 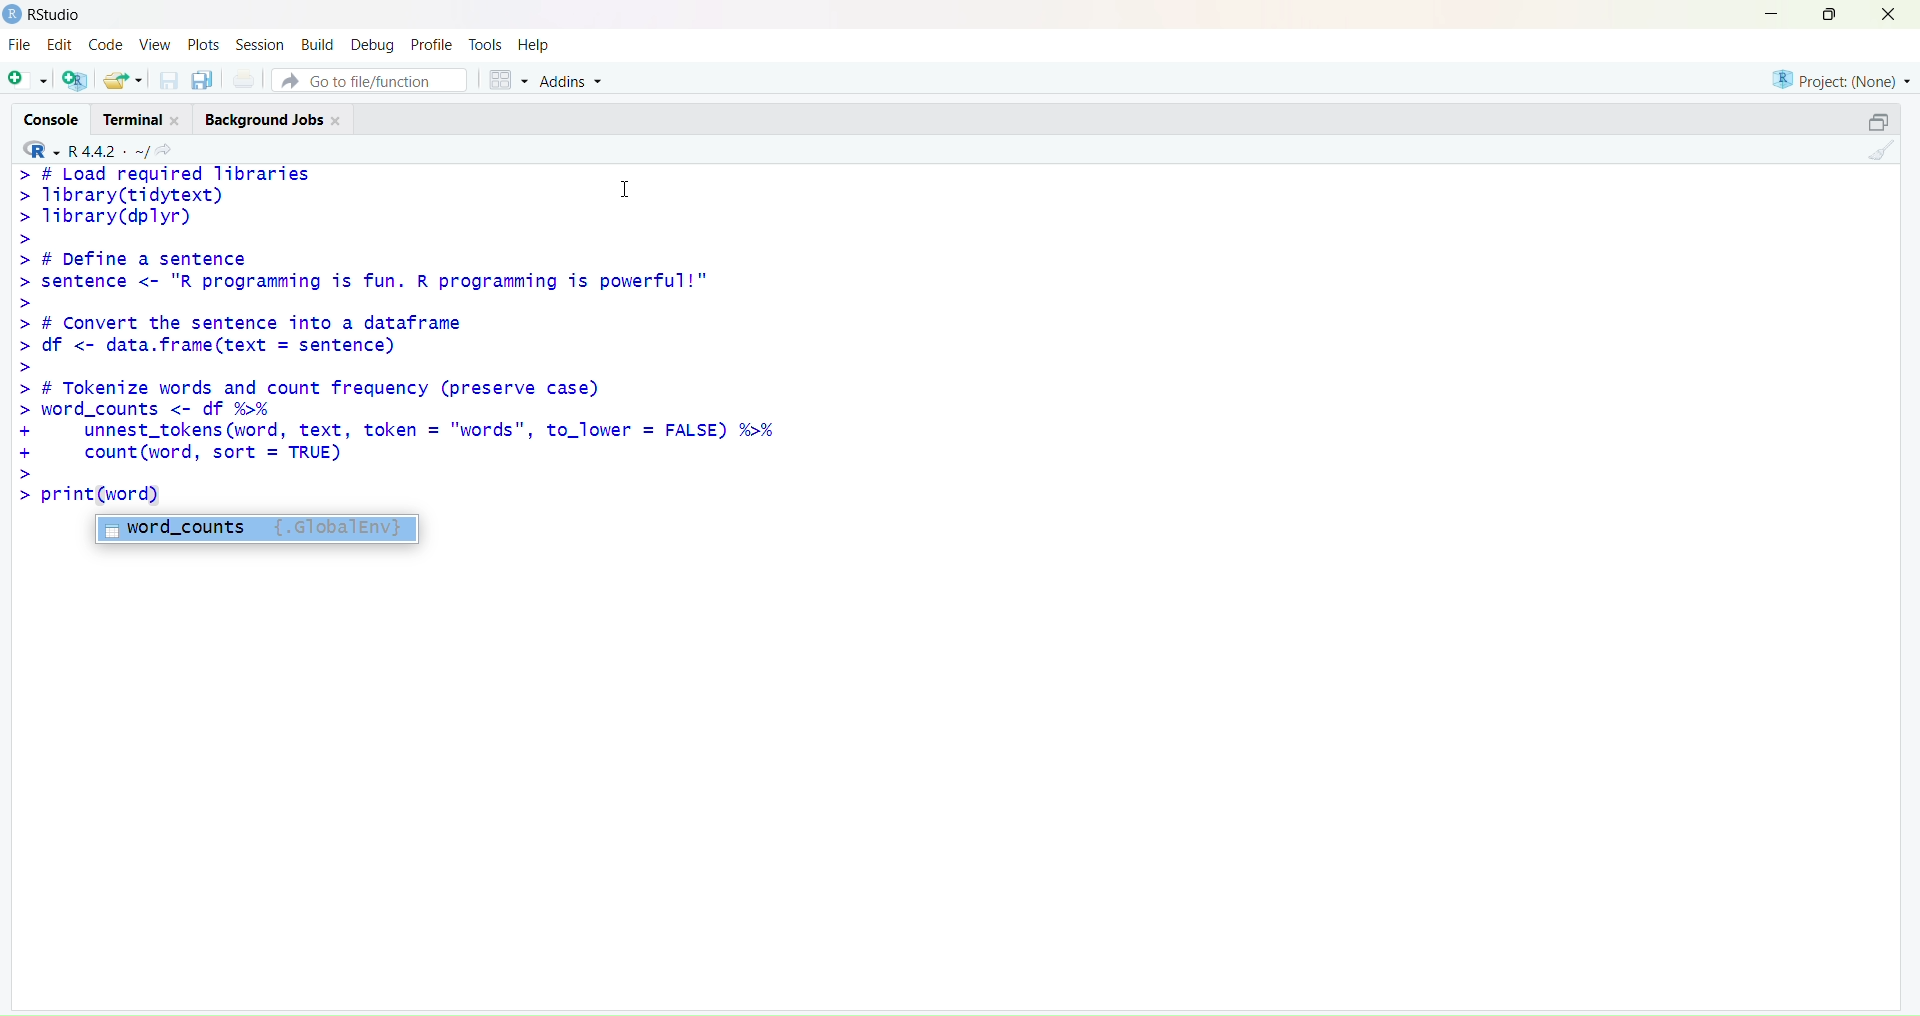 I want to click on maximize, so click(x=1828, y=16).